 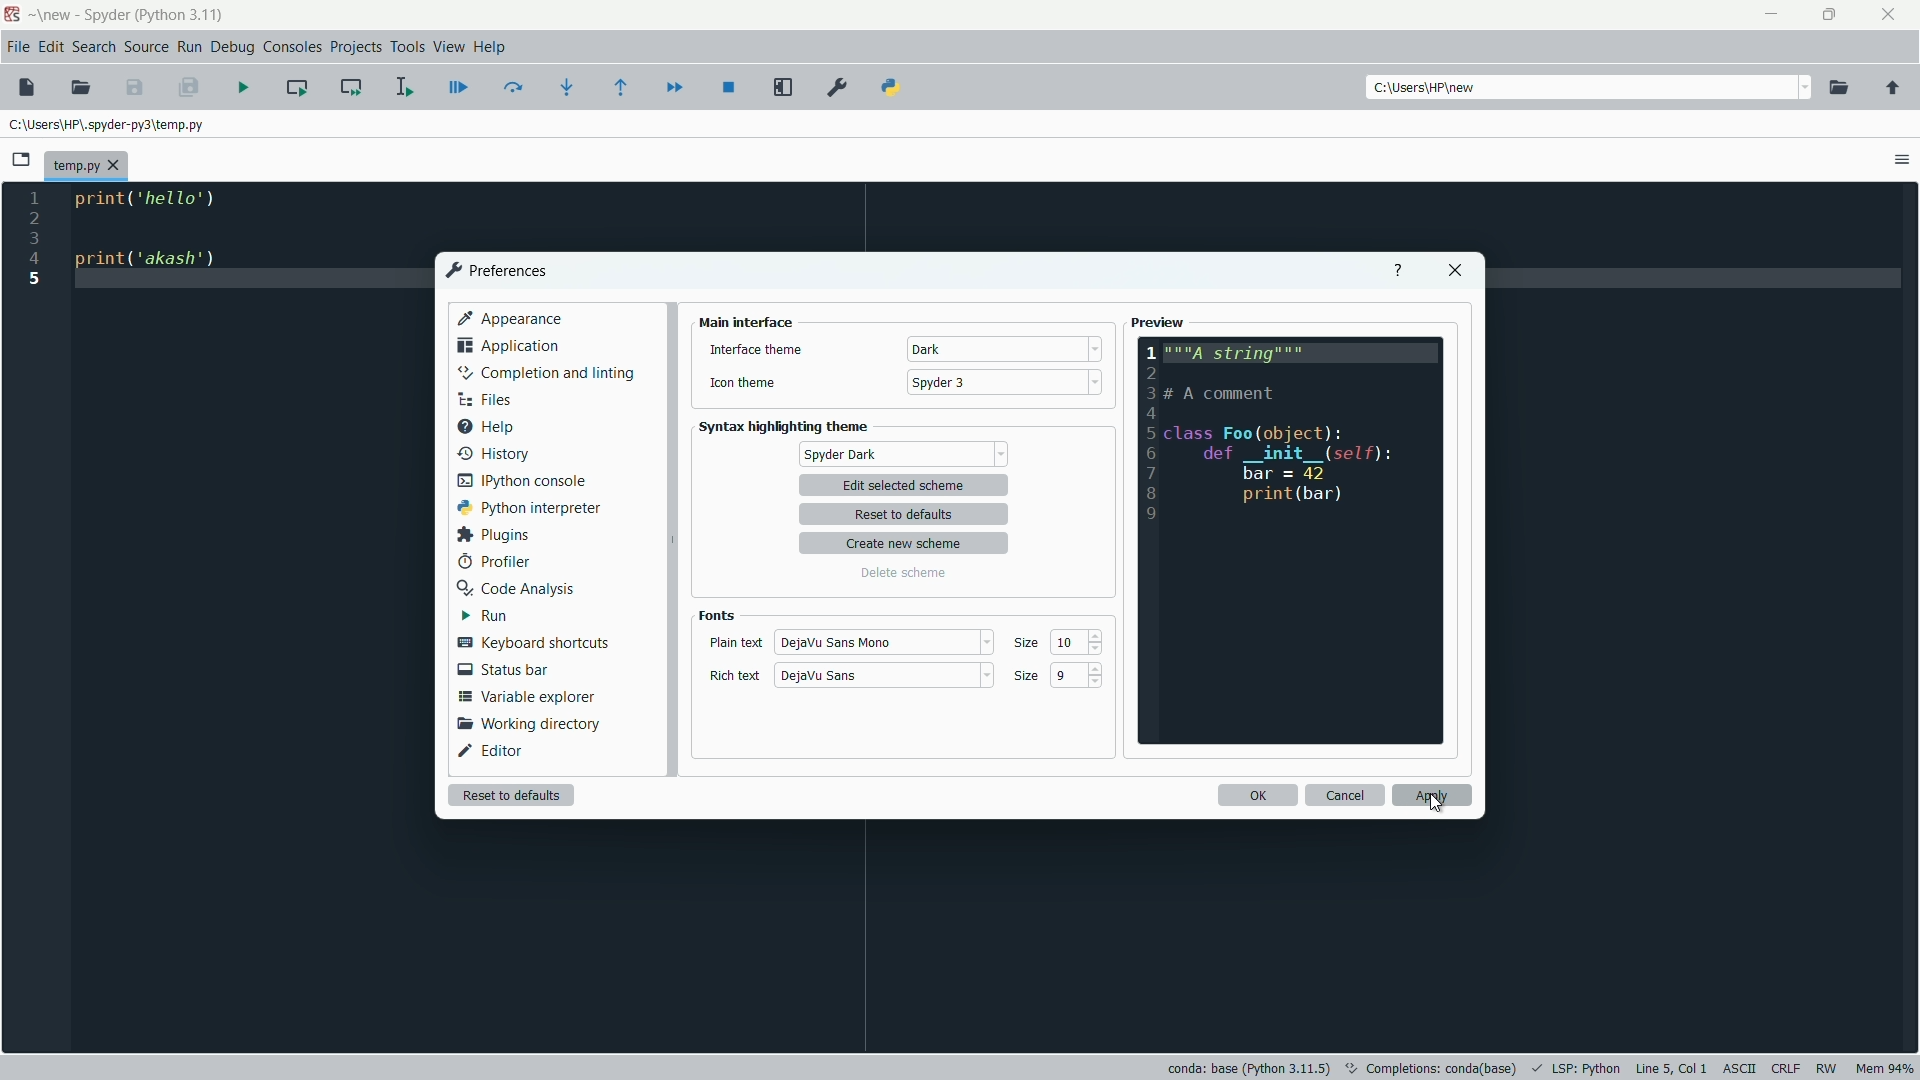 I want to click on help, so click(x=1396, y=272).